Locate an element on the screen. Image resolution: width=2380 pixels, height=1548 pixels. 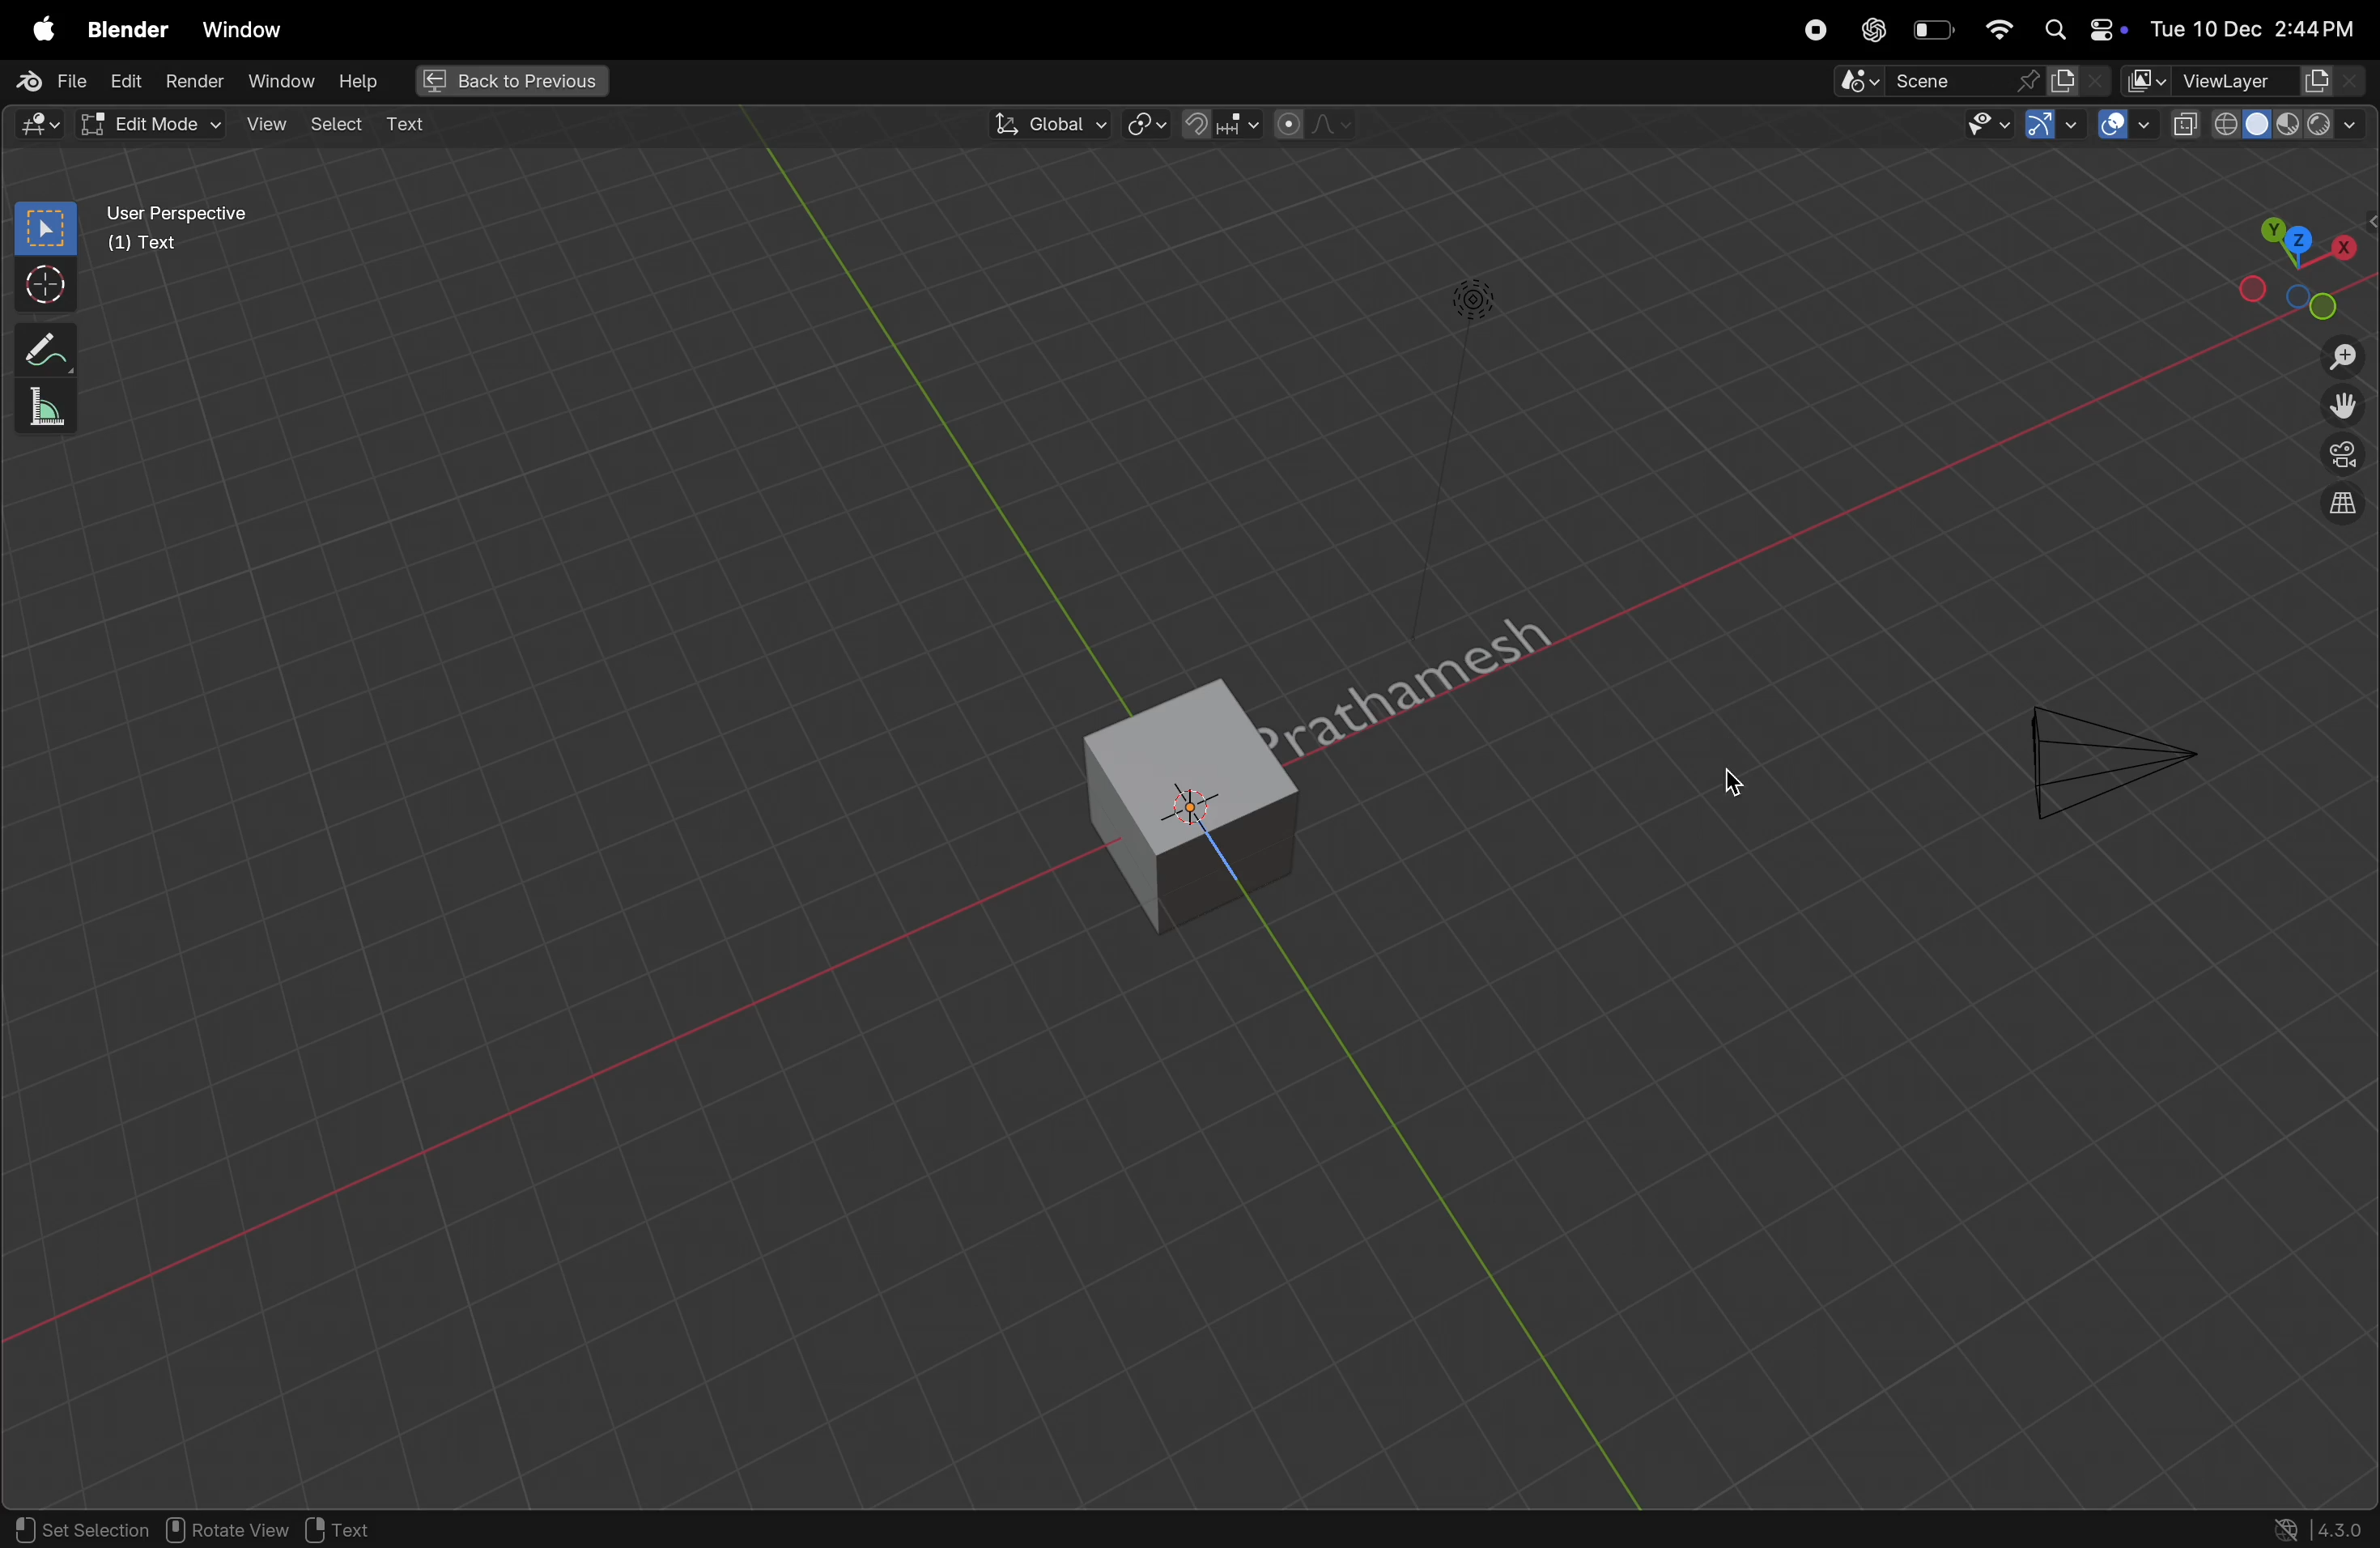
snap is located at coordinates (1222, 124).